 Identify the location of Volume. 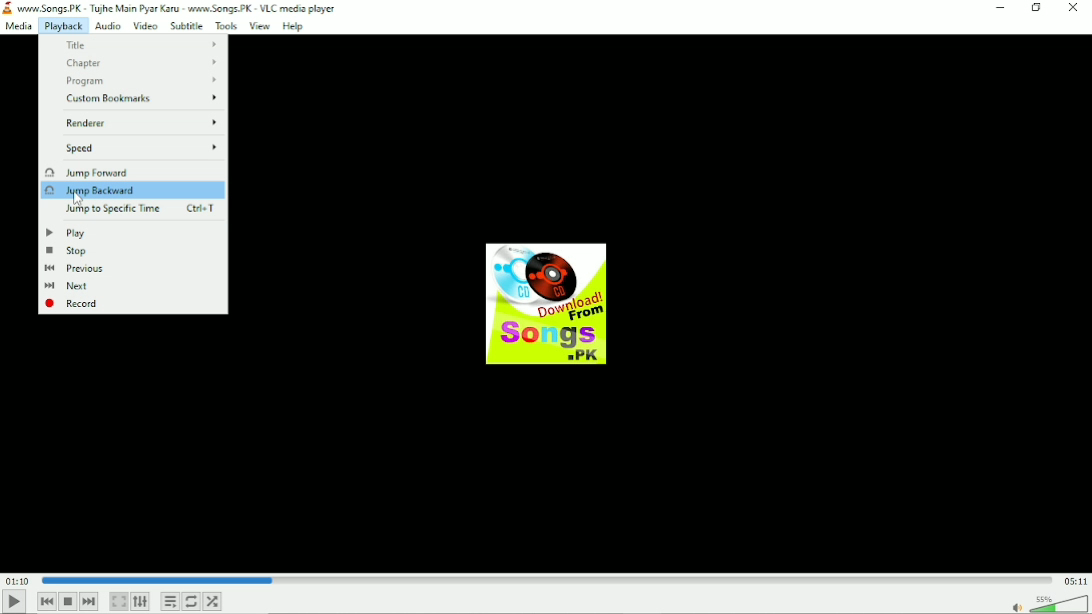
(1046, 603).